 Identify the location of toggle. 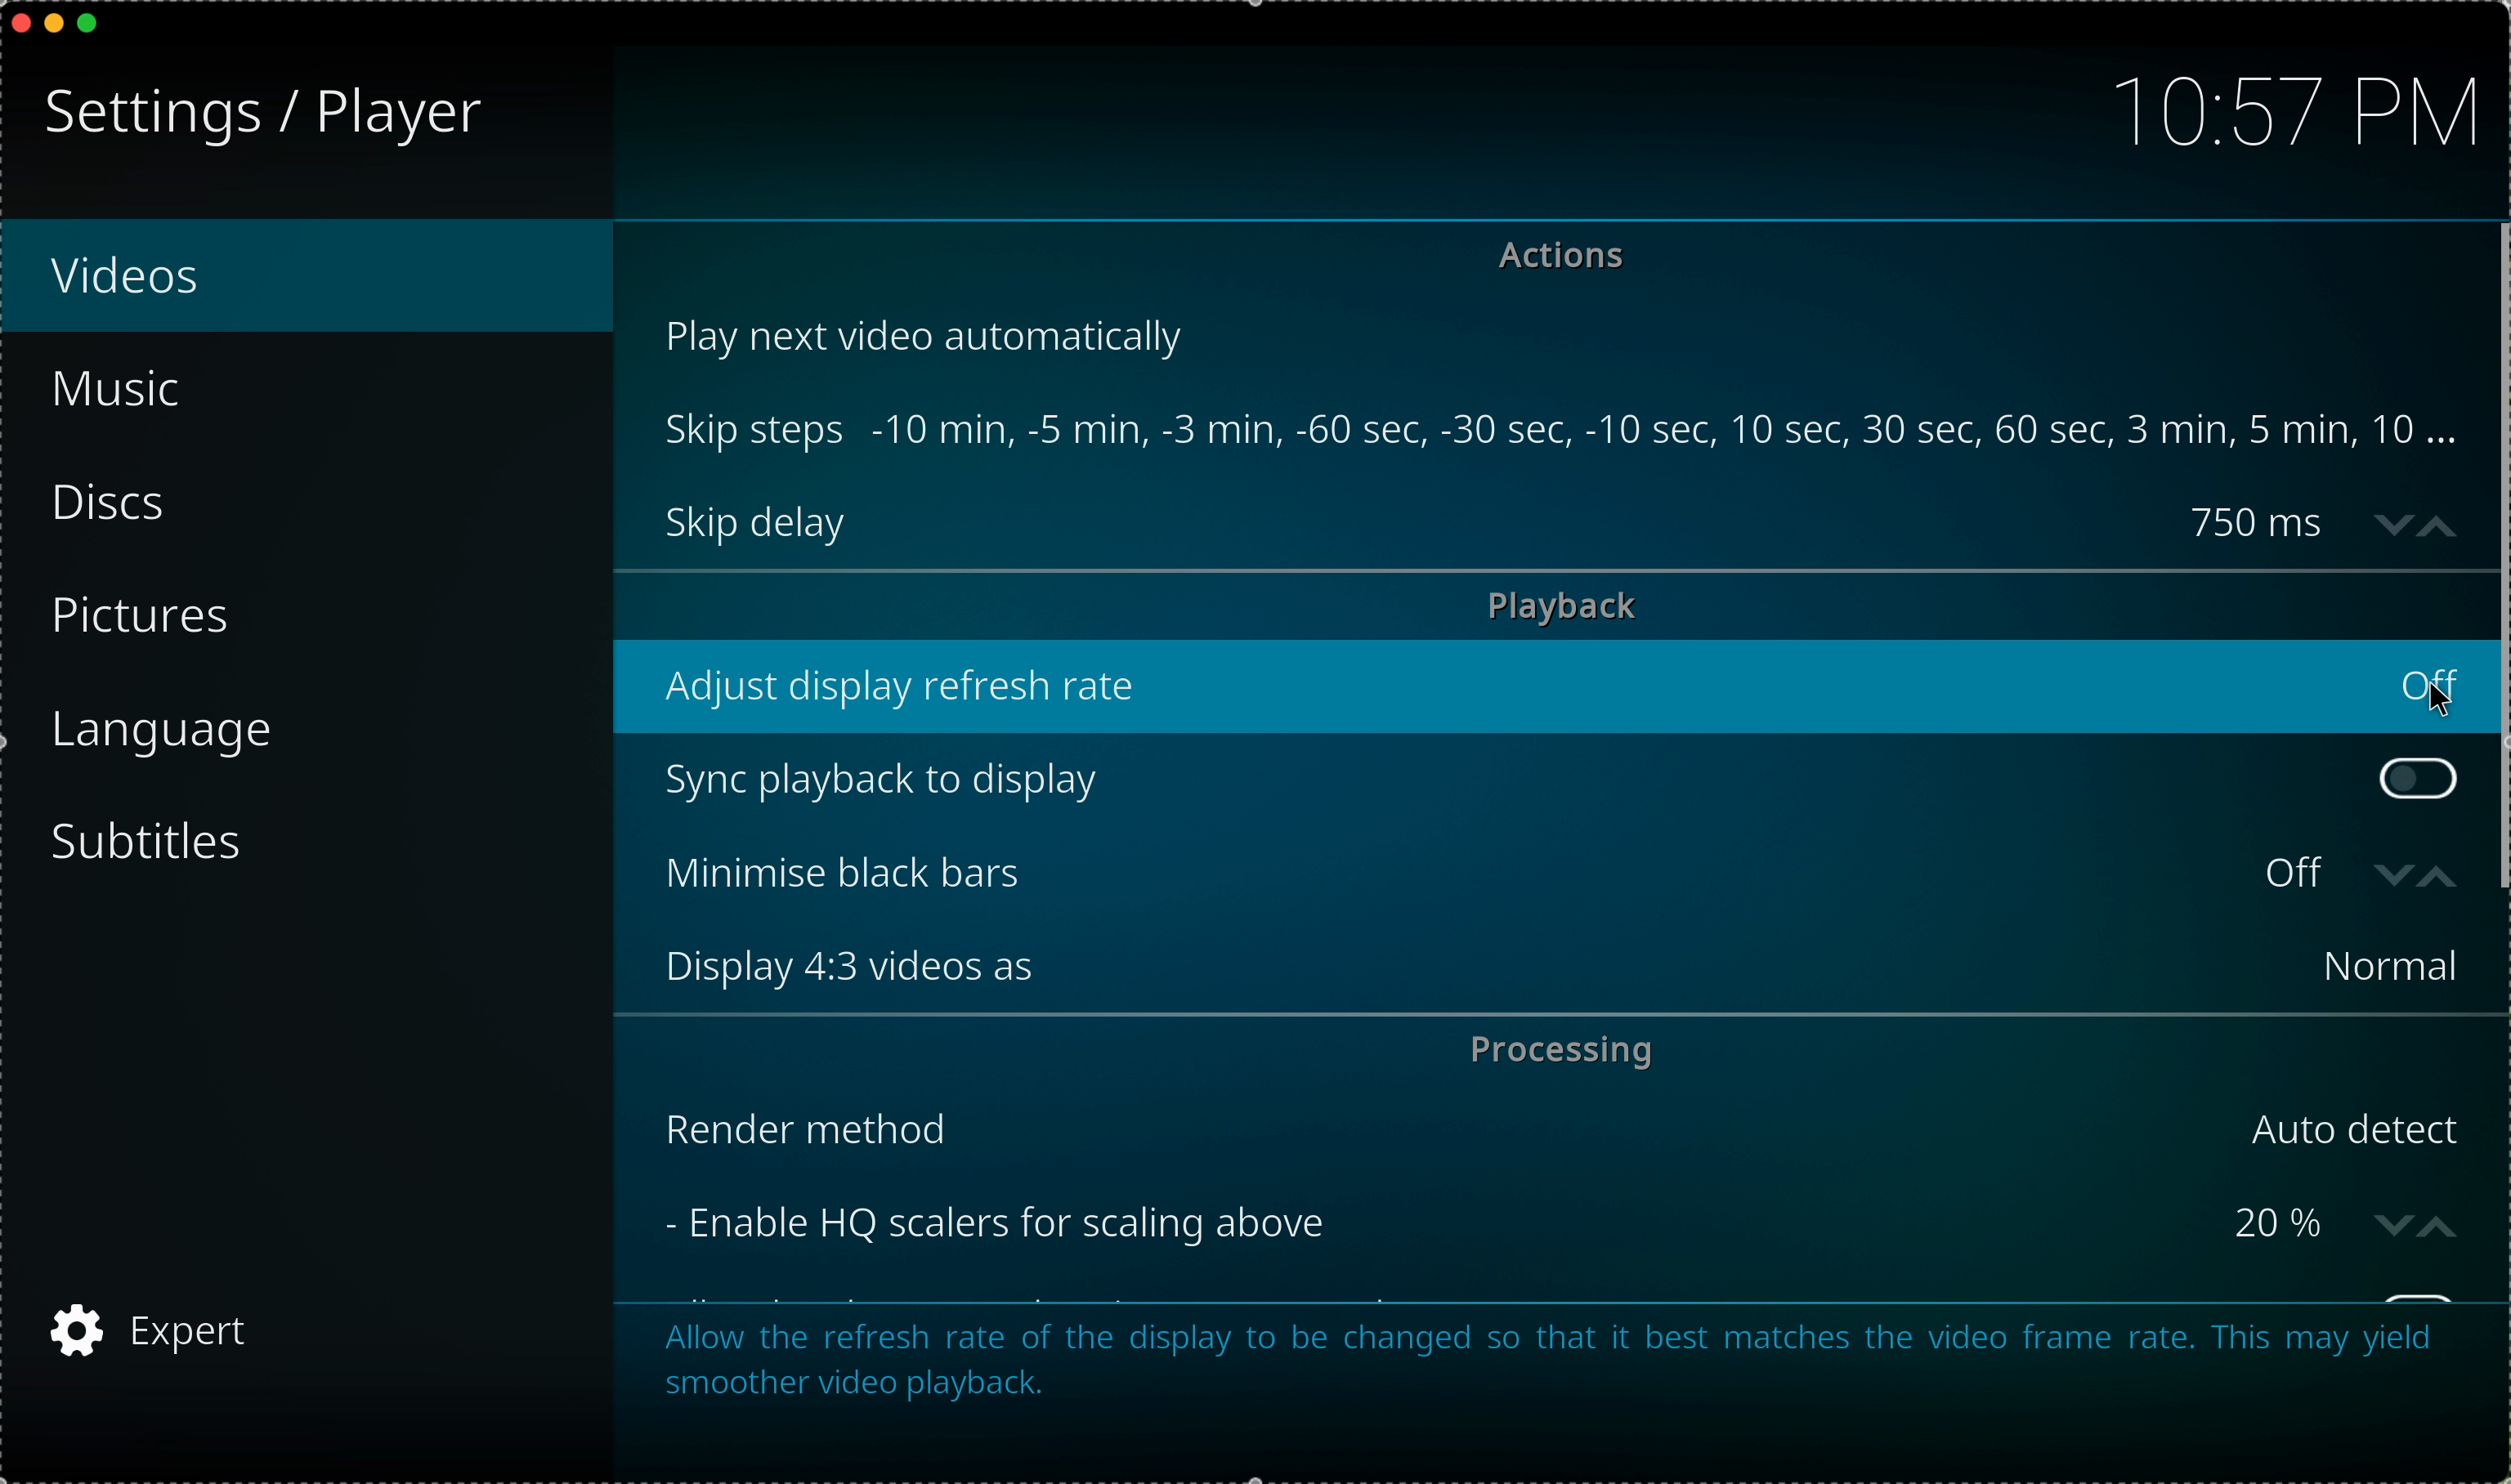
(2417, 778).